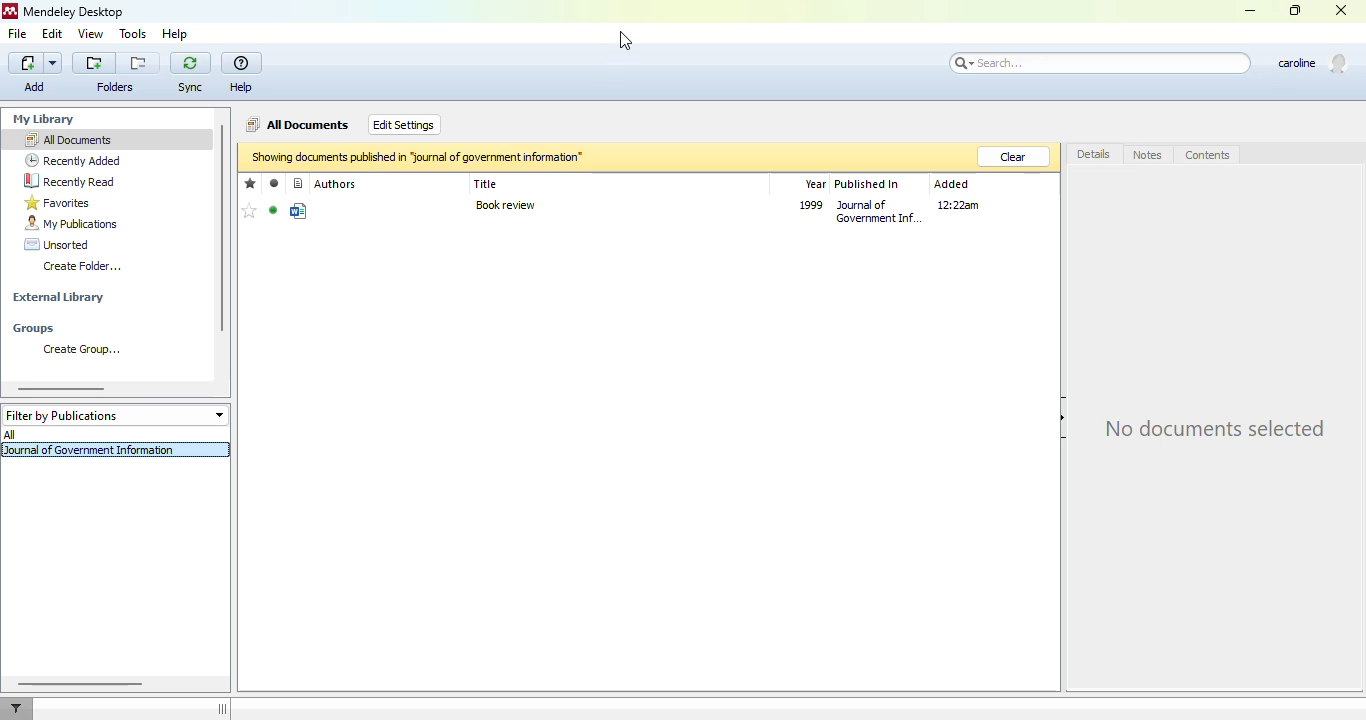 The height and width of the screenshot is (720, 1366). I want to click on help, so click(241, 74).